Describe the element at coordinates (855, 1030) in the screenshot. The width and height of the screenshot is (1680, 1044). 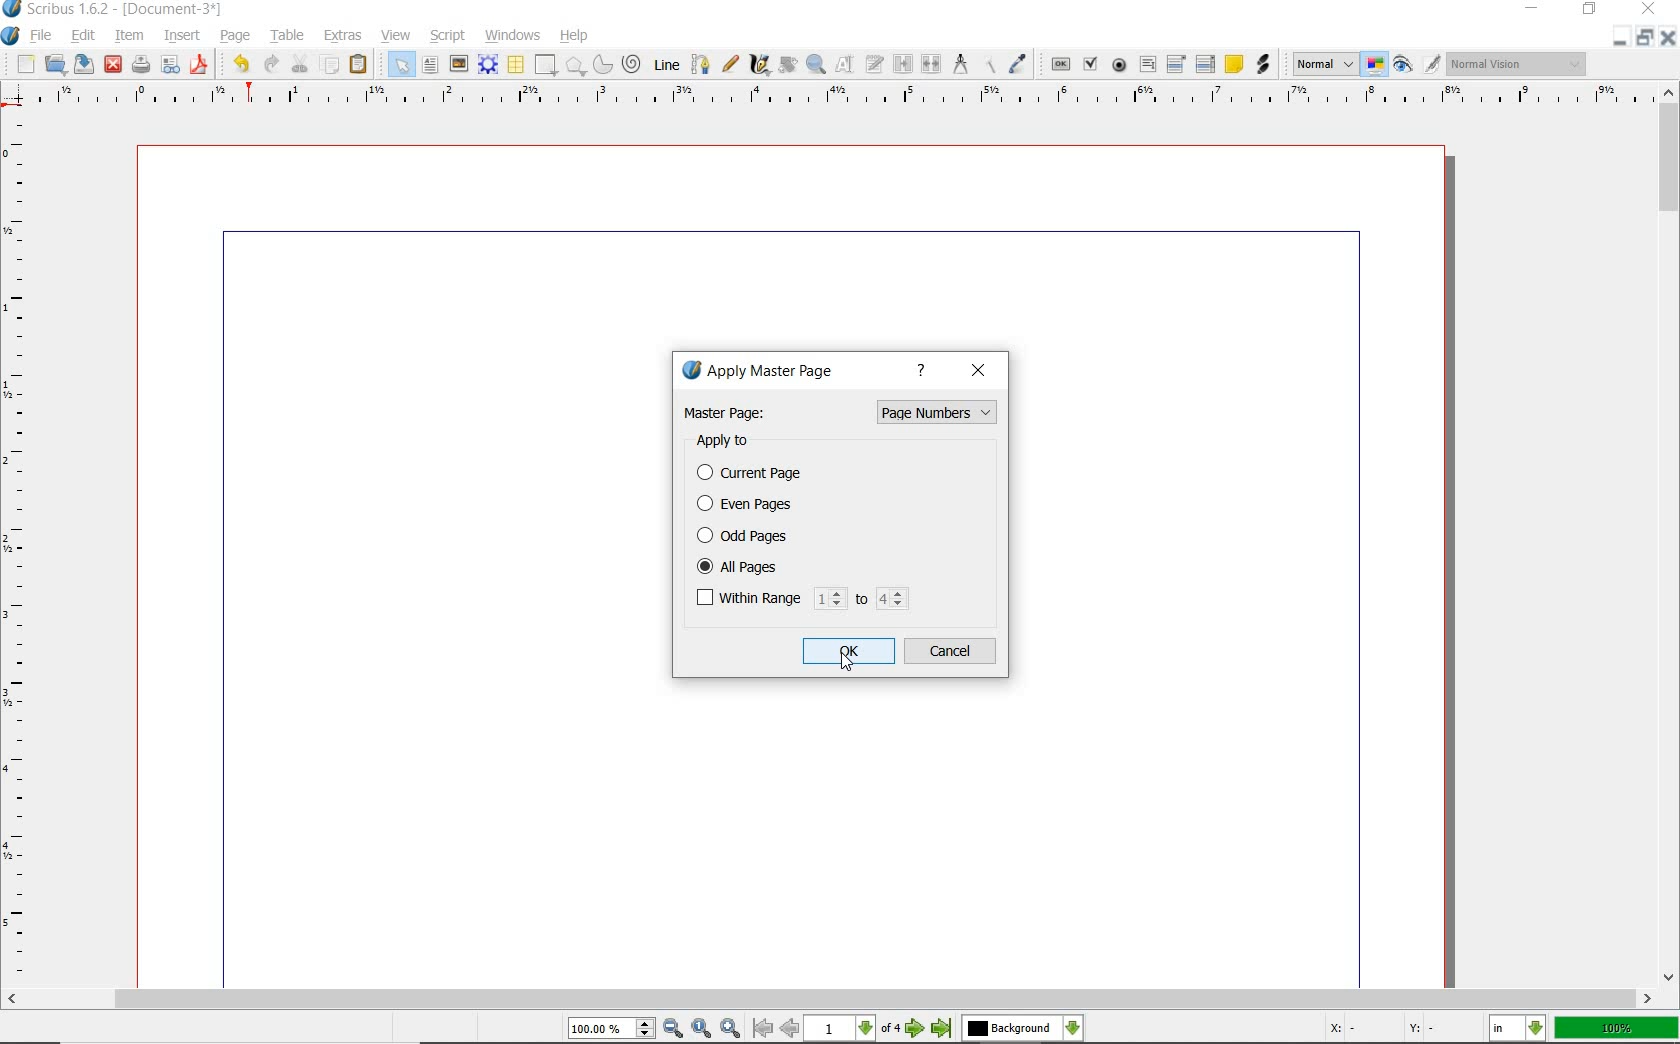
I see `1 of 4` at that location.